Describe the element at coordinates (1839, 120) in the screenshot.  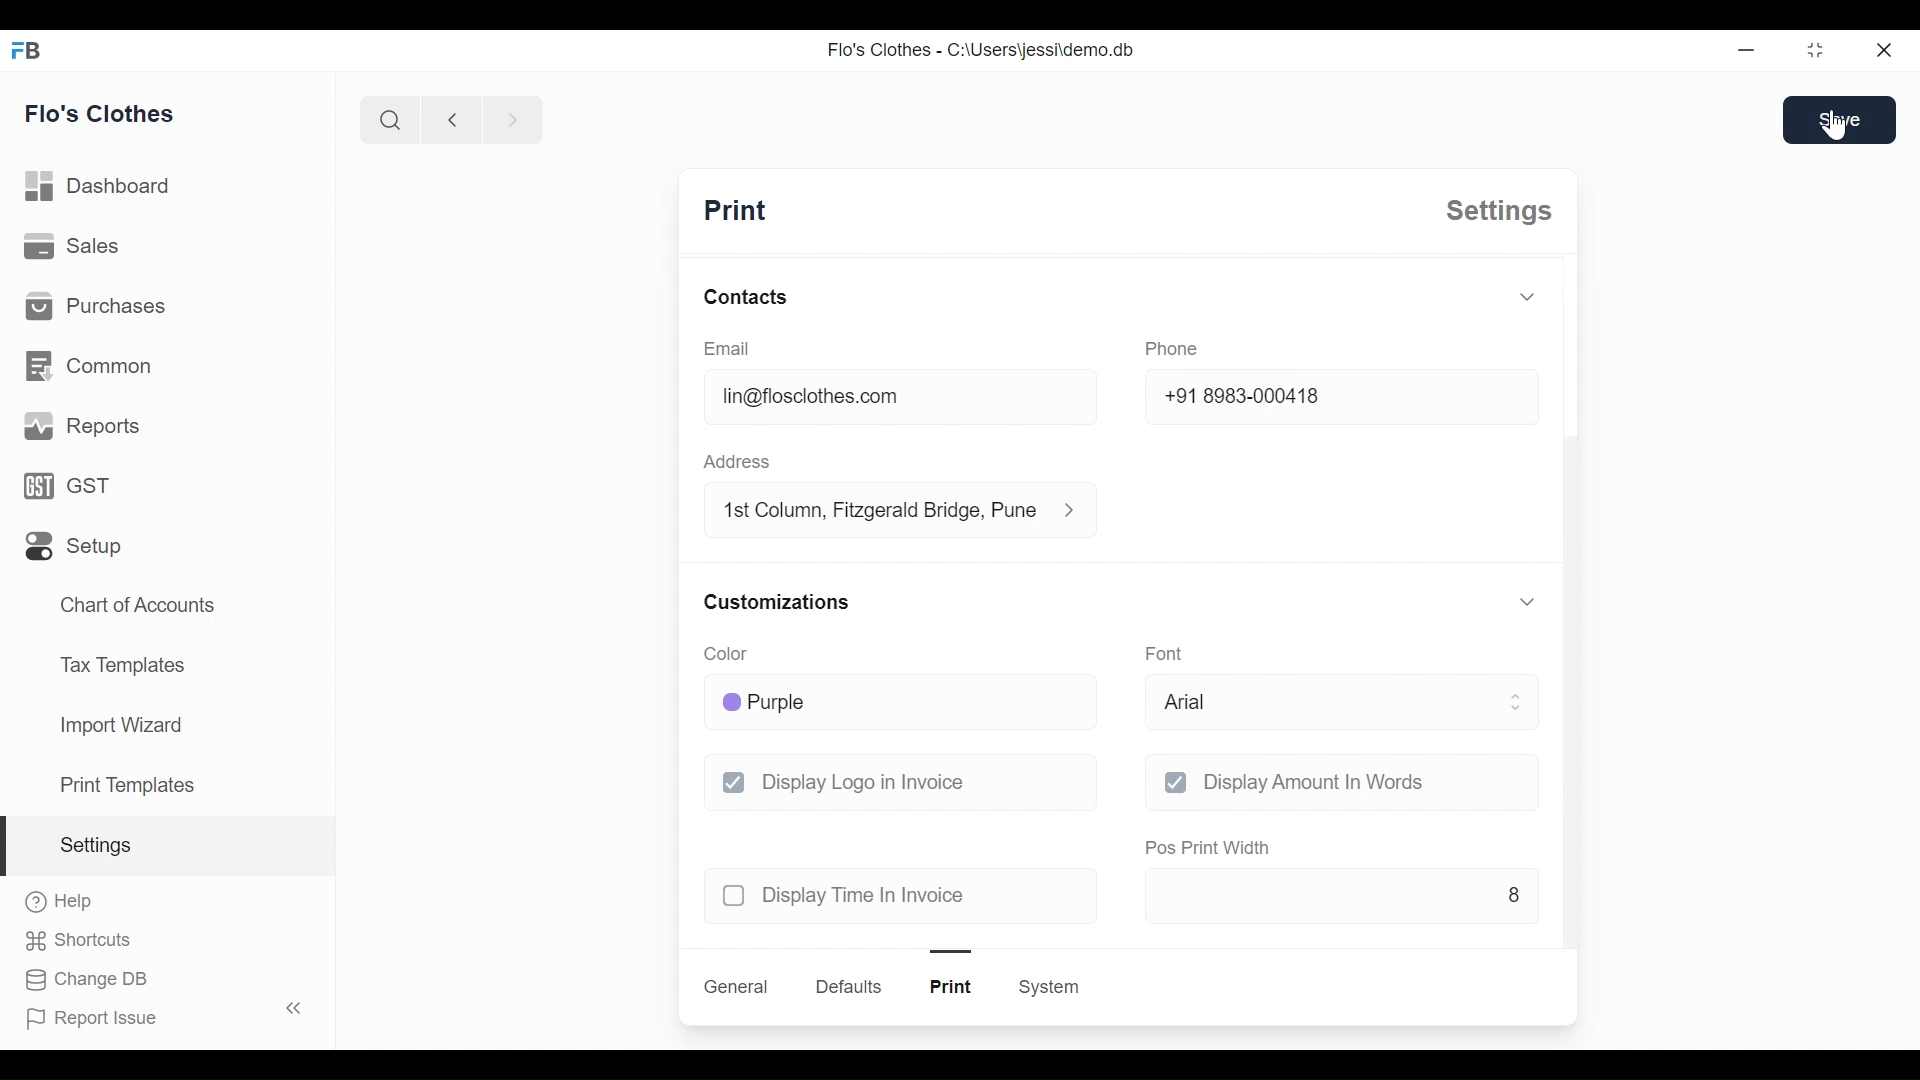
I see `save` at that location.